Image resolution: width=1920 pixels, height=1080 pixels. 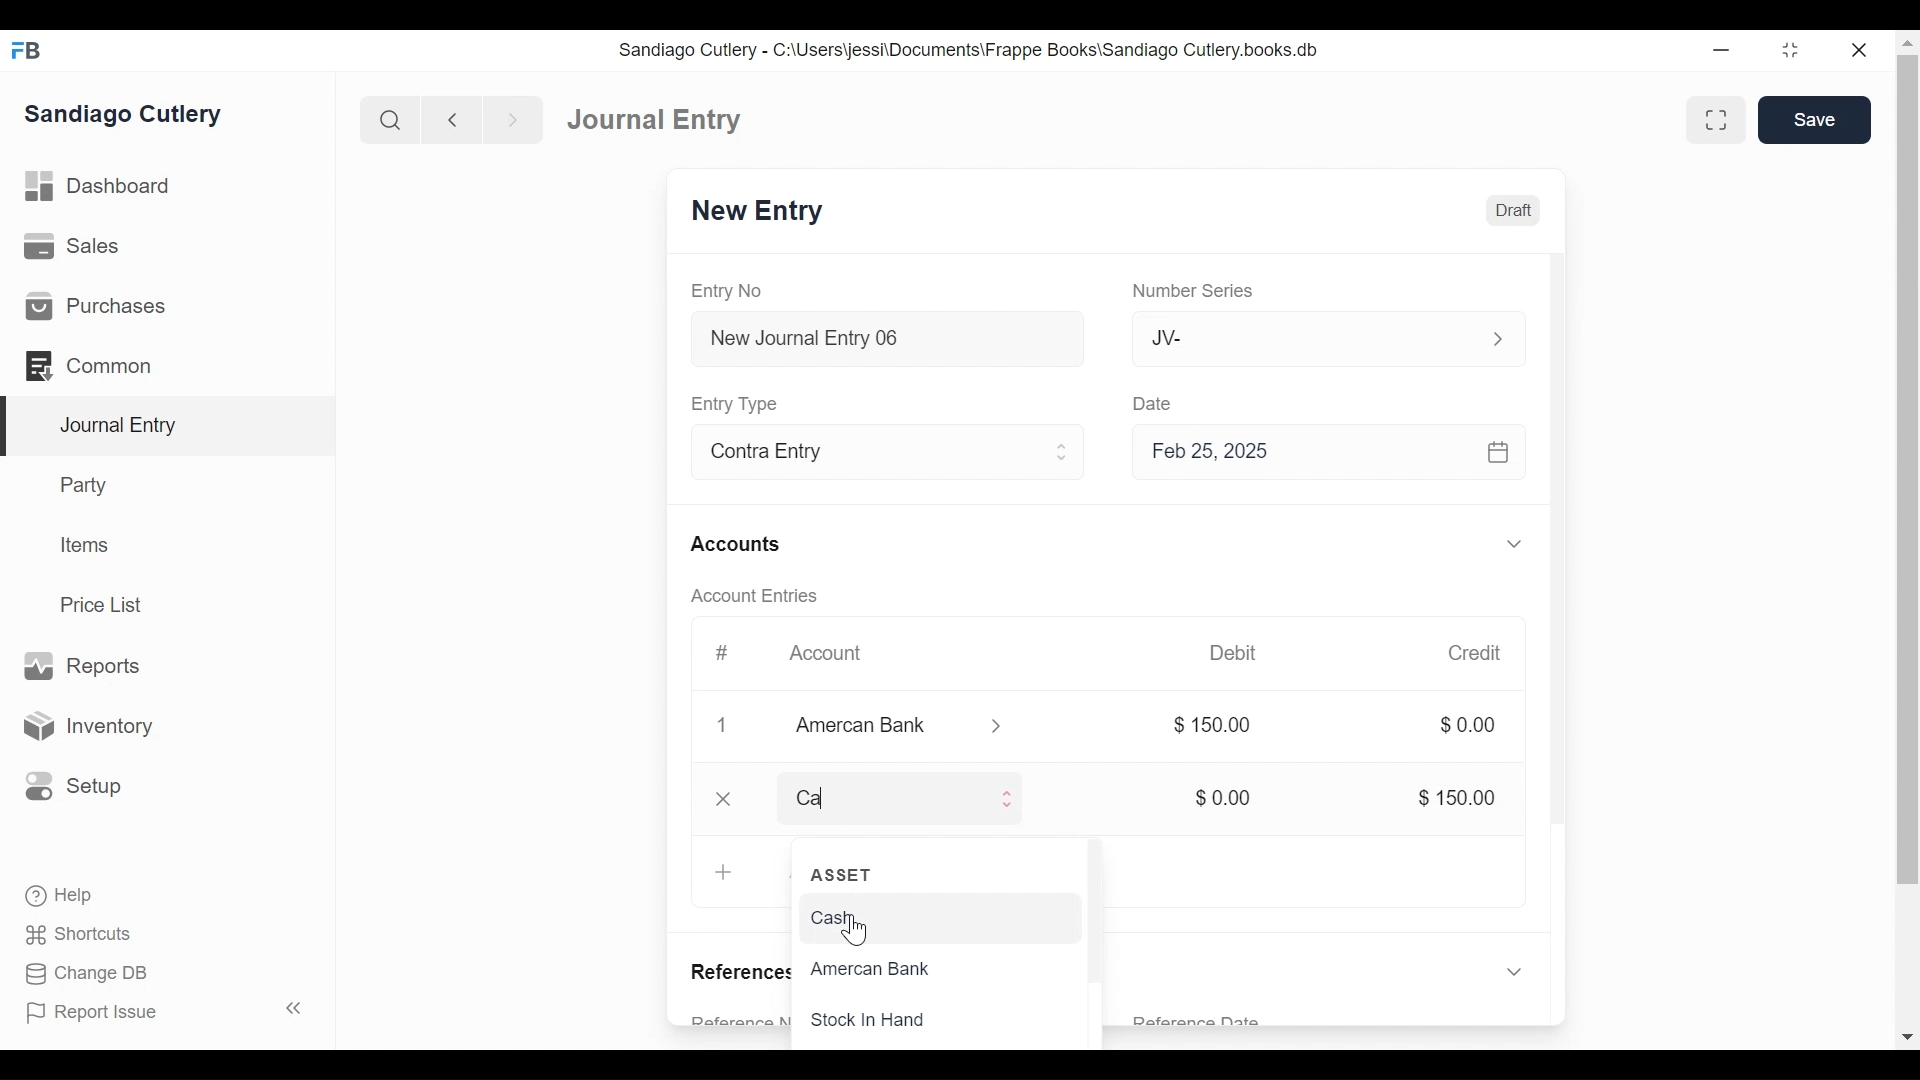 I want to click on JV-, so click(x=1306, y=336).